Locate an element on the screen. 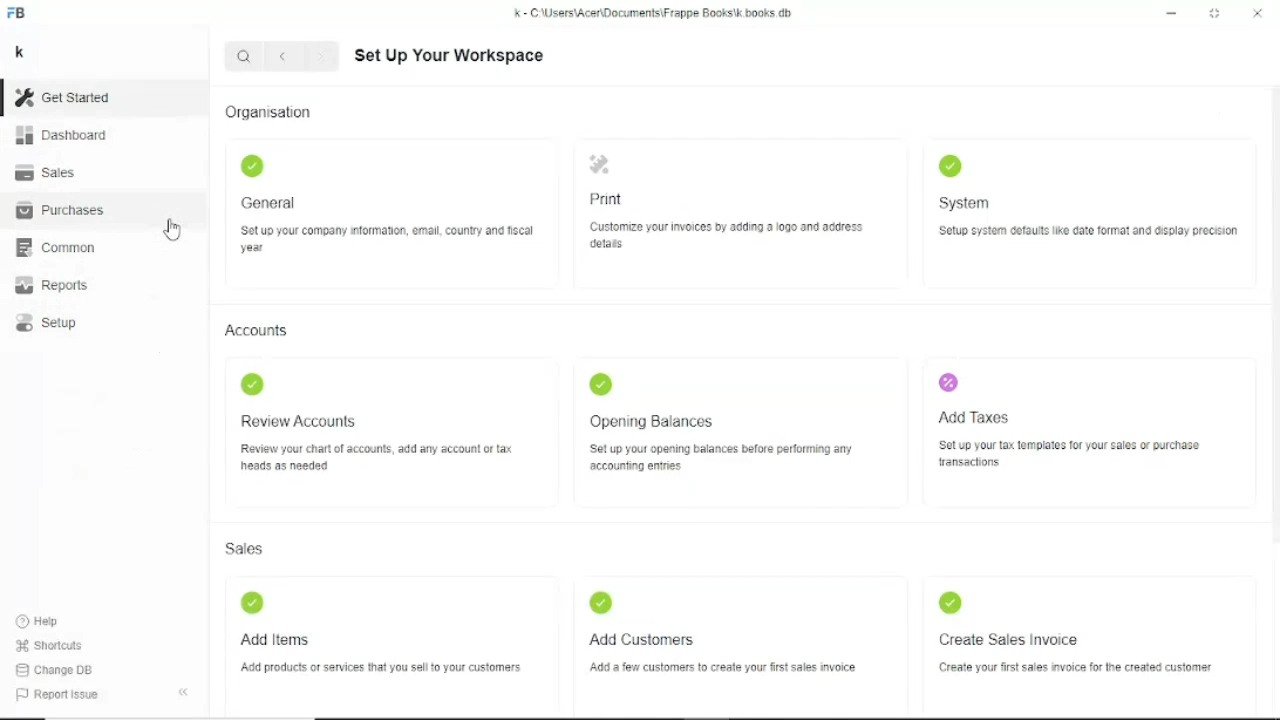 This screenshot has width=1280, height=720. k - C\Users\Acer\Documents\Frappe books\k.books.db is located at coordinates (654, 12).